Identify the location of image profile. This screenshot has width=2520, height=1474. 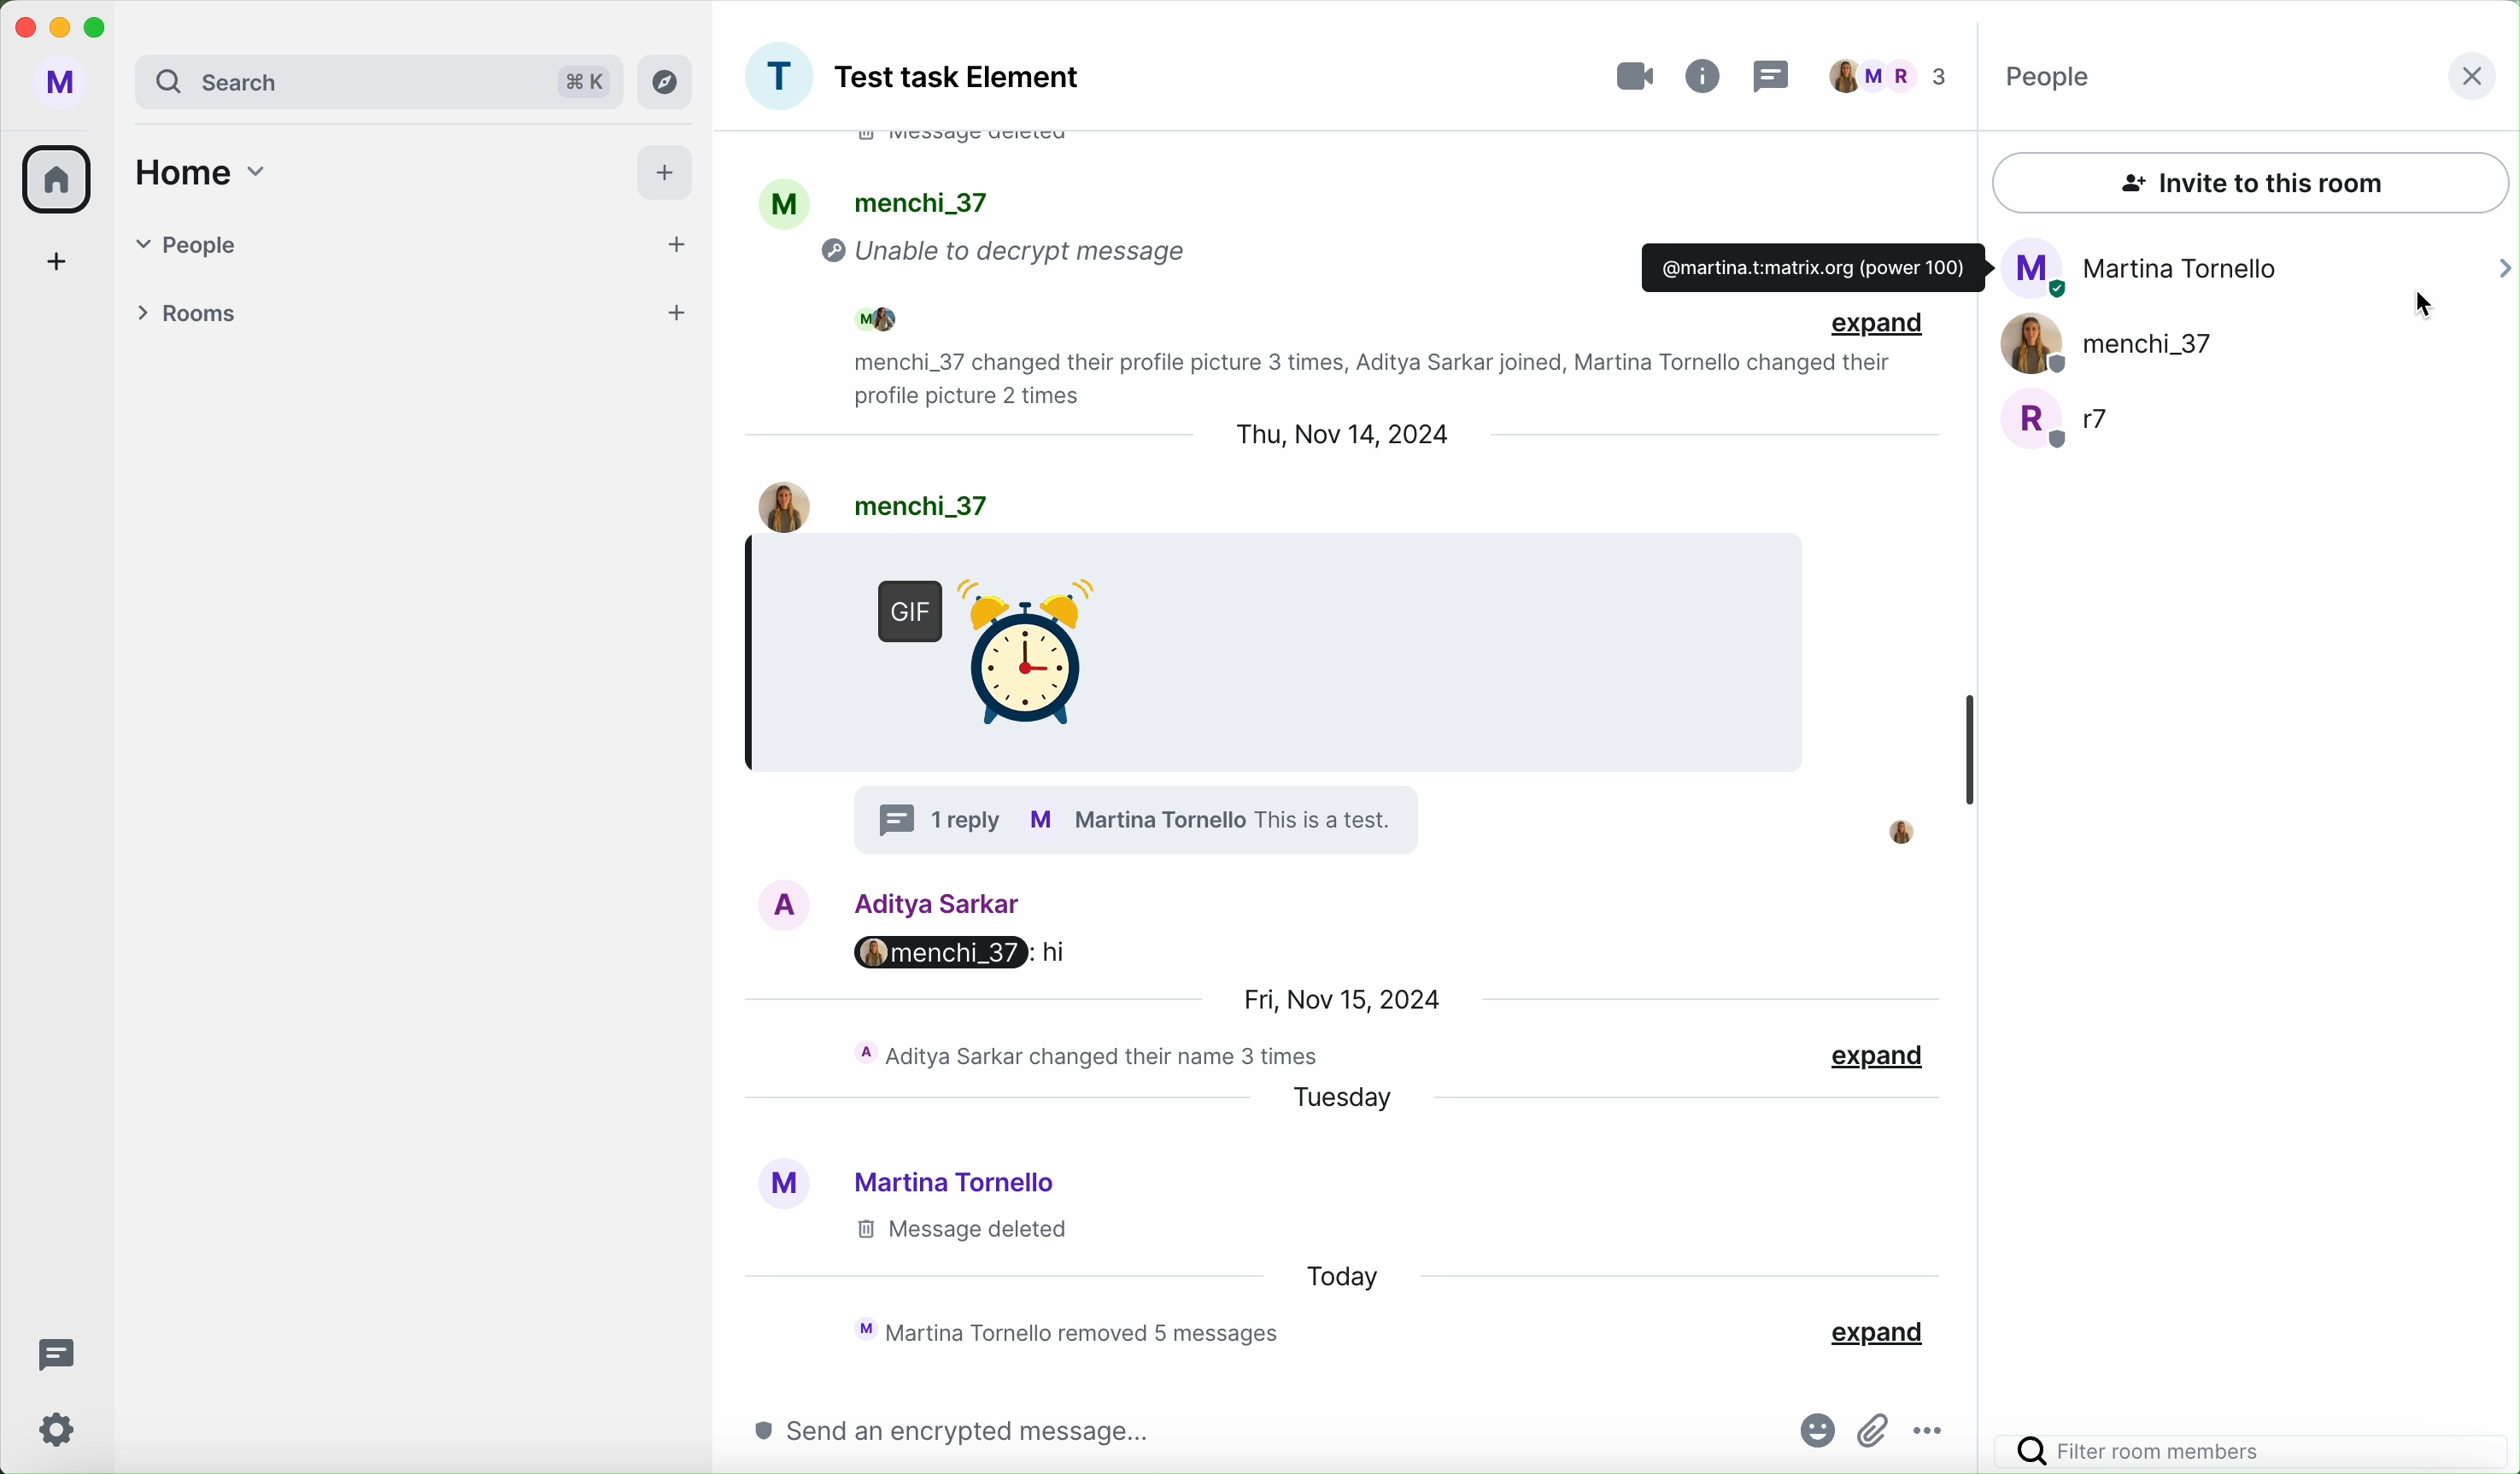
(786, 903).